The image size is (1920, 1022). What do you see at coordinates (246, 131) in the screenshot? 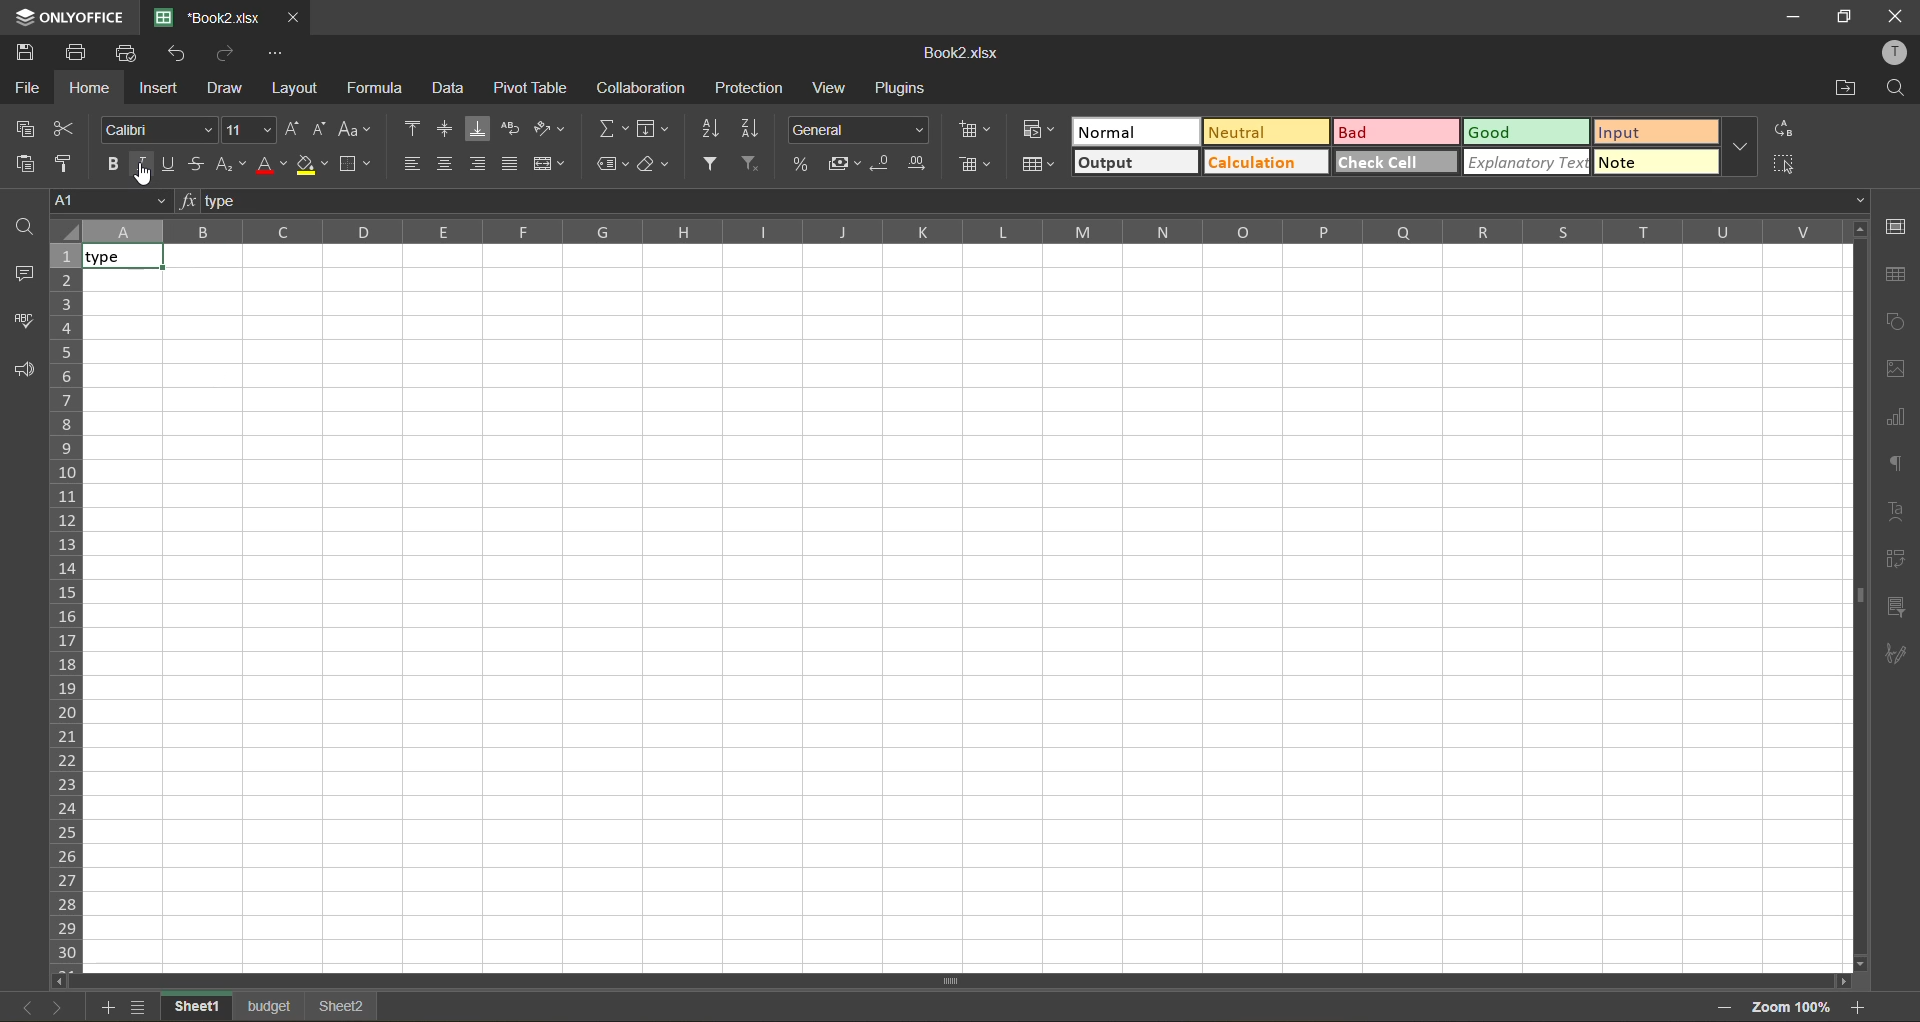
I see `font size` at bounding box center [246, 131].